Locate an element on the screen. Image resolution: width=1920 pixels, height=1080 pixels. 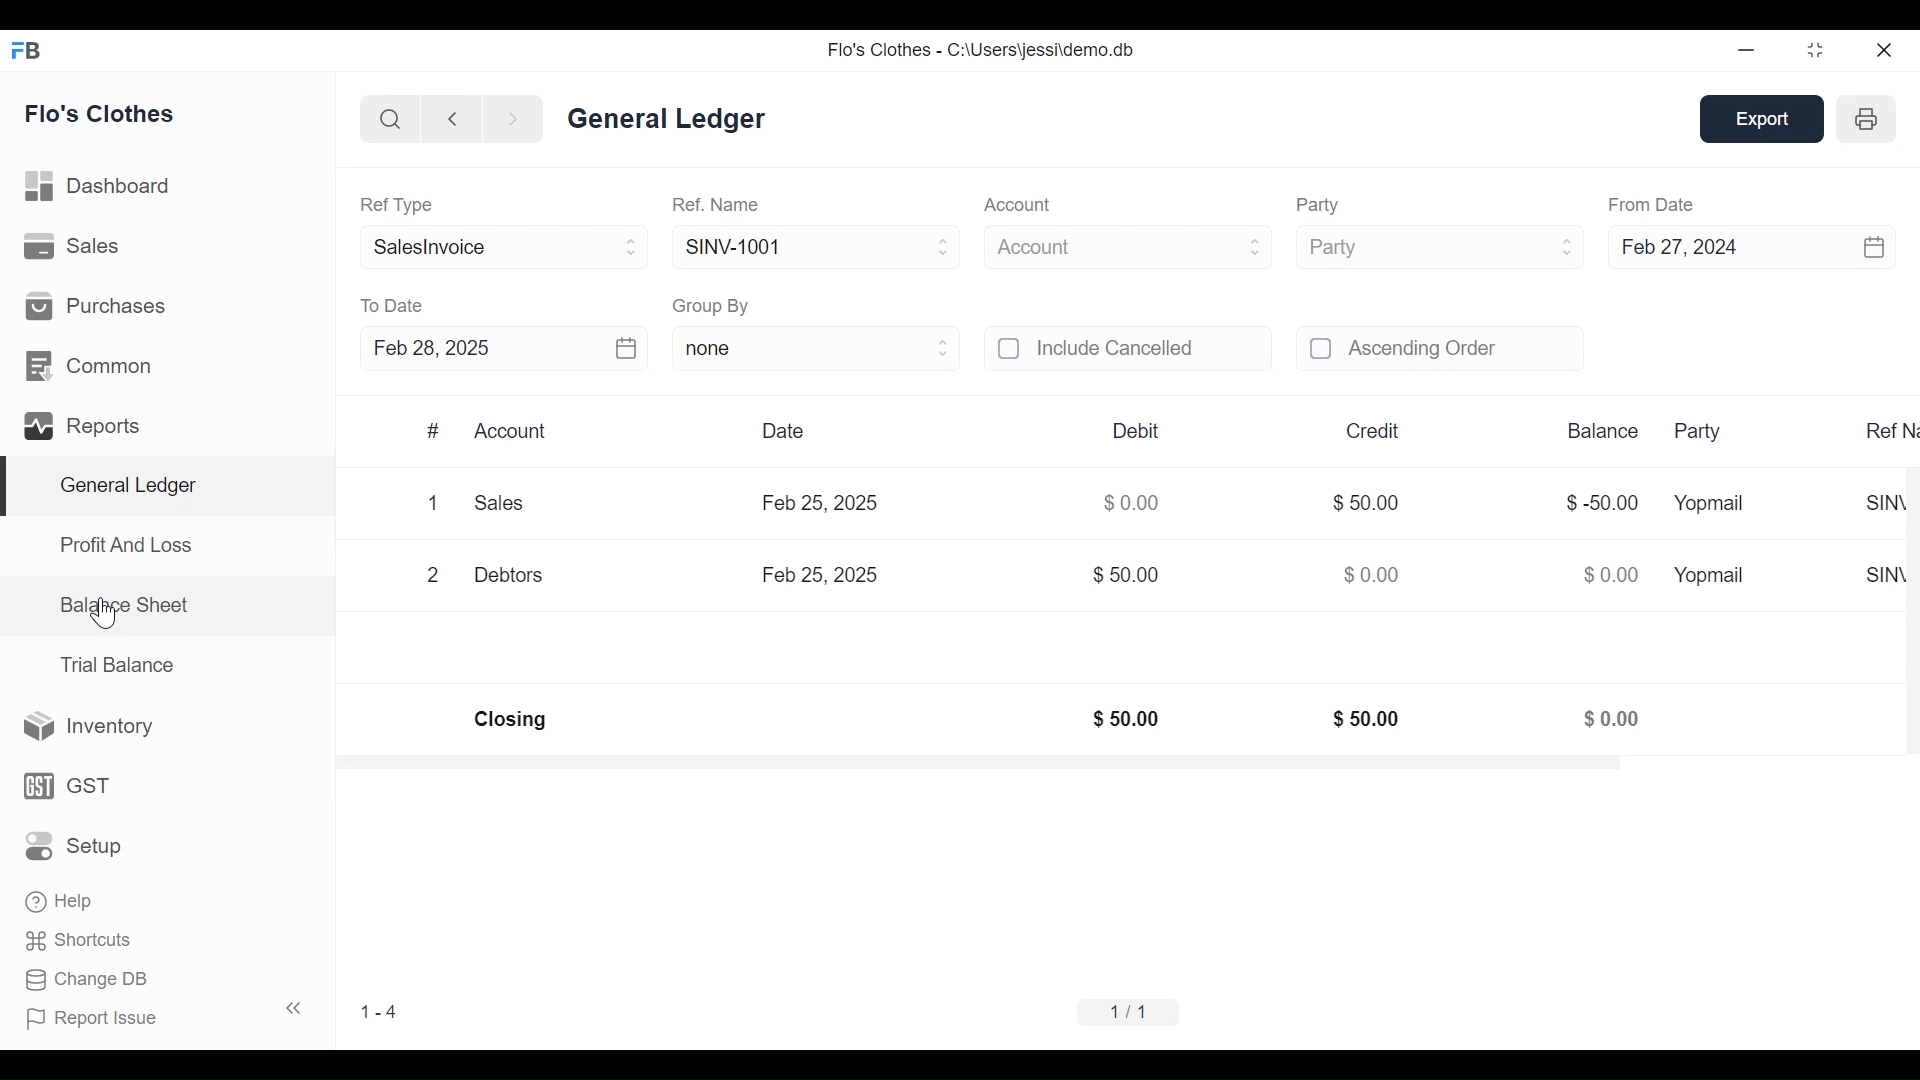
1-4 is located at coordinates (378, 1011).